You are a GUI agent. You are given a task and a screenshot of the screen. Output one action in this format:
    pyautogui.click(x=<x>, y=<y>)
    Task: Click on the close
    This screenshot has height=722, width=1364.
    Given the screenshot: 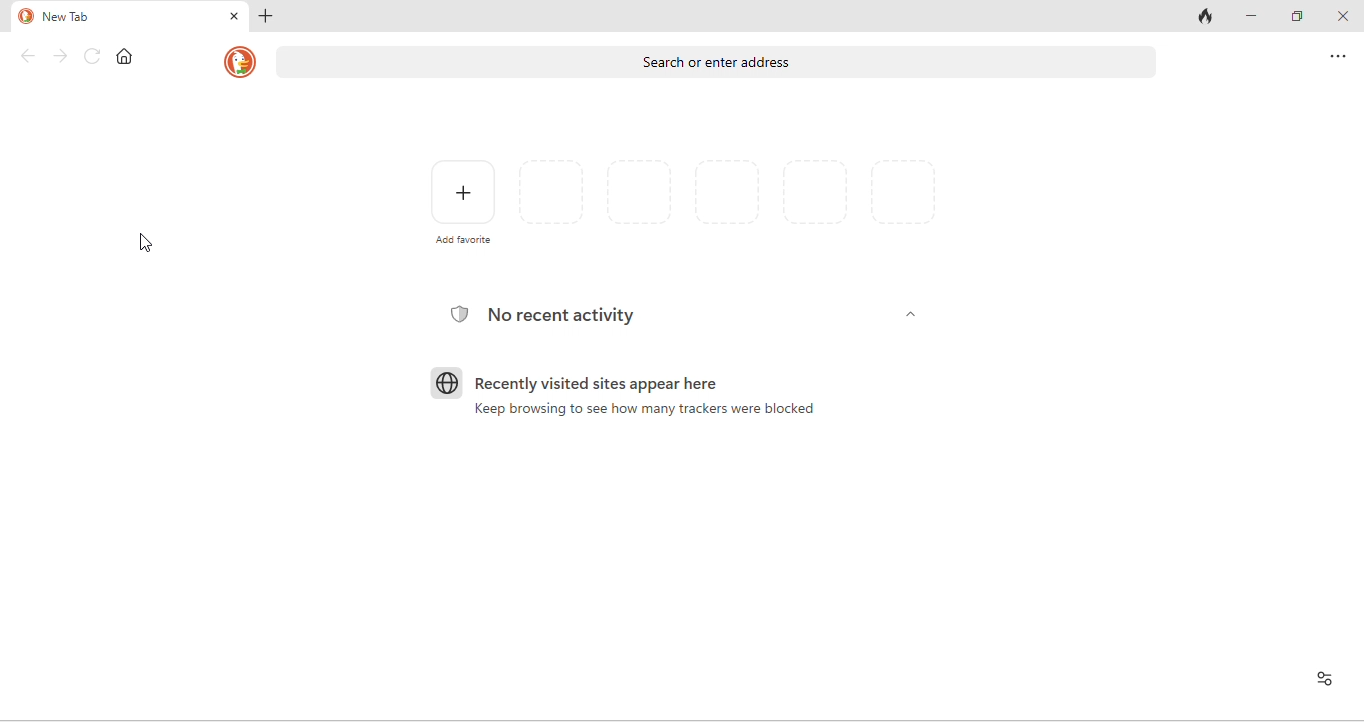 What is the action you would take?
    pyautogui.click(x=234, y=17)
    